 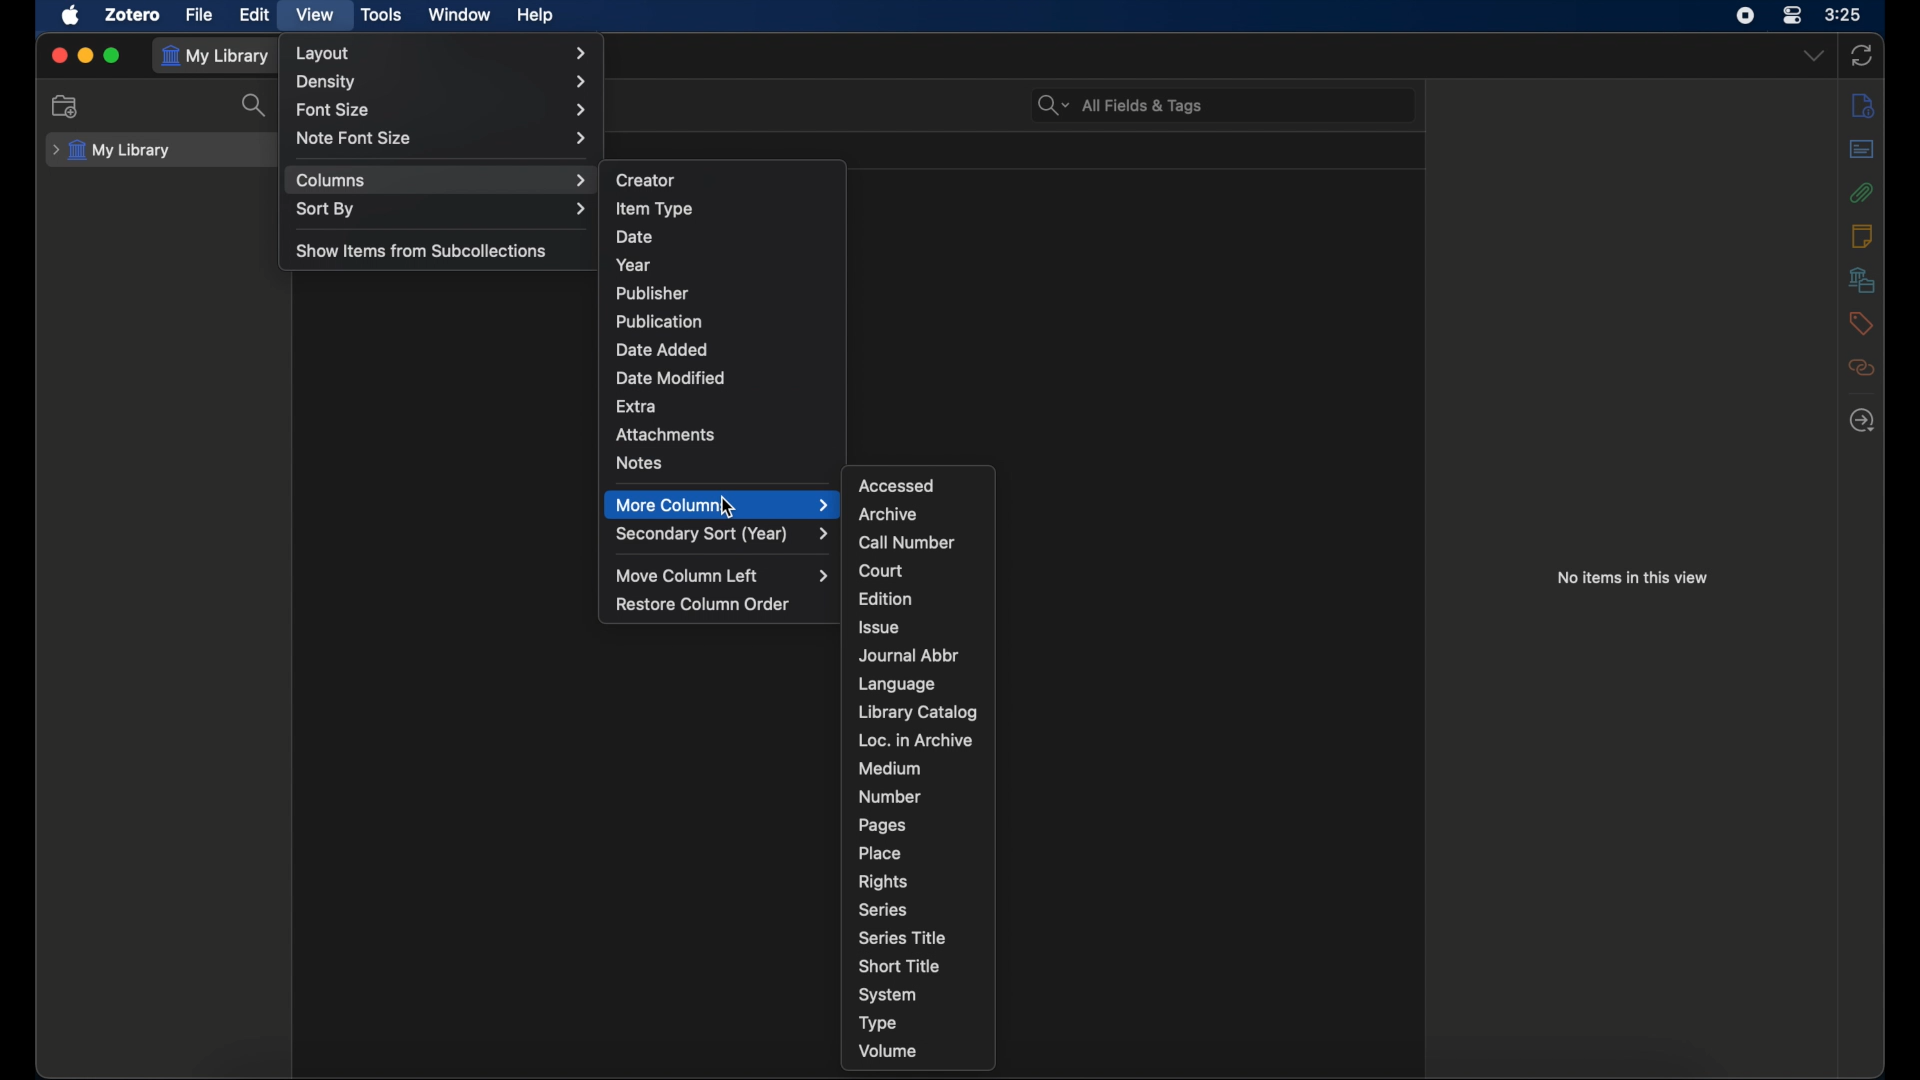 What do you see at coordinates (1120, 106) in the screenshot?
I see `all fields & tags` at bounding box center [1120, 106].